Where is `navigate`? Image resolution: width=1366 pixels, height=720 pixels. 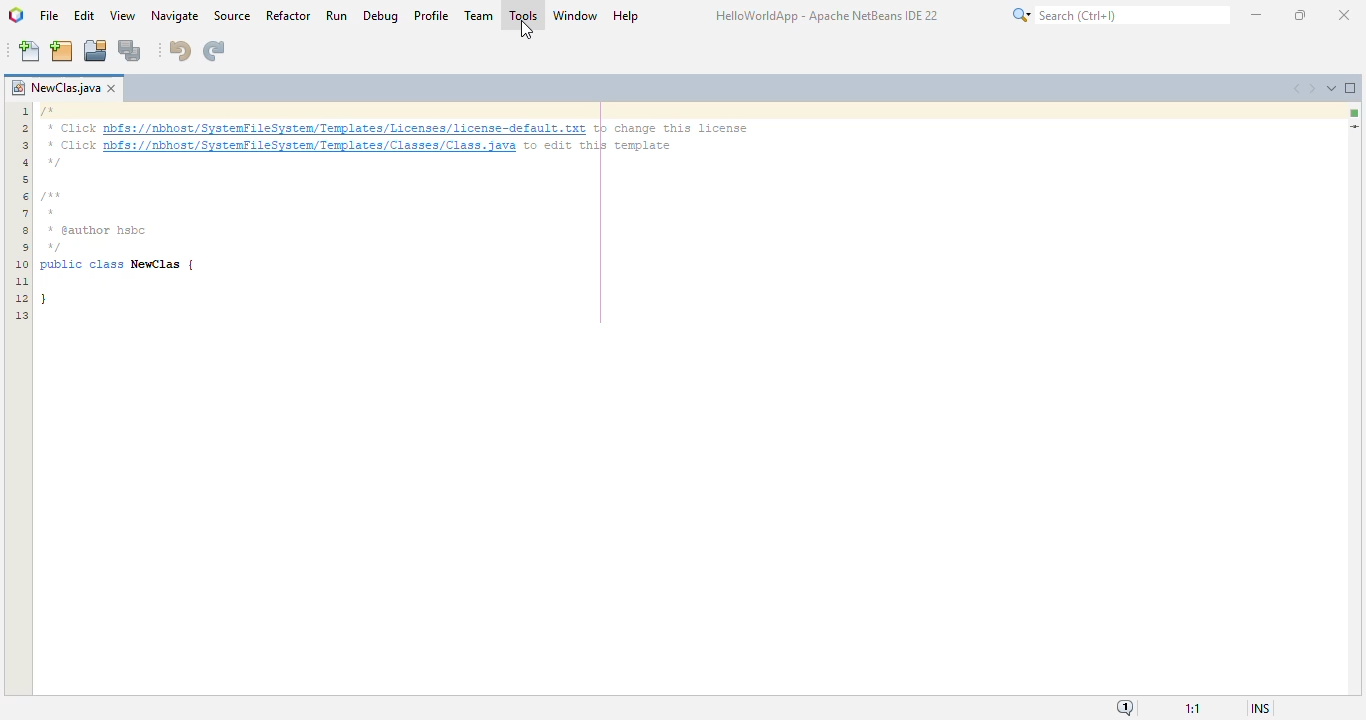 navigate is located at coordinates (174, 16).